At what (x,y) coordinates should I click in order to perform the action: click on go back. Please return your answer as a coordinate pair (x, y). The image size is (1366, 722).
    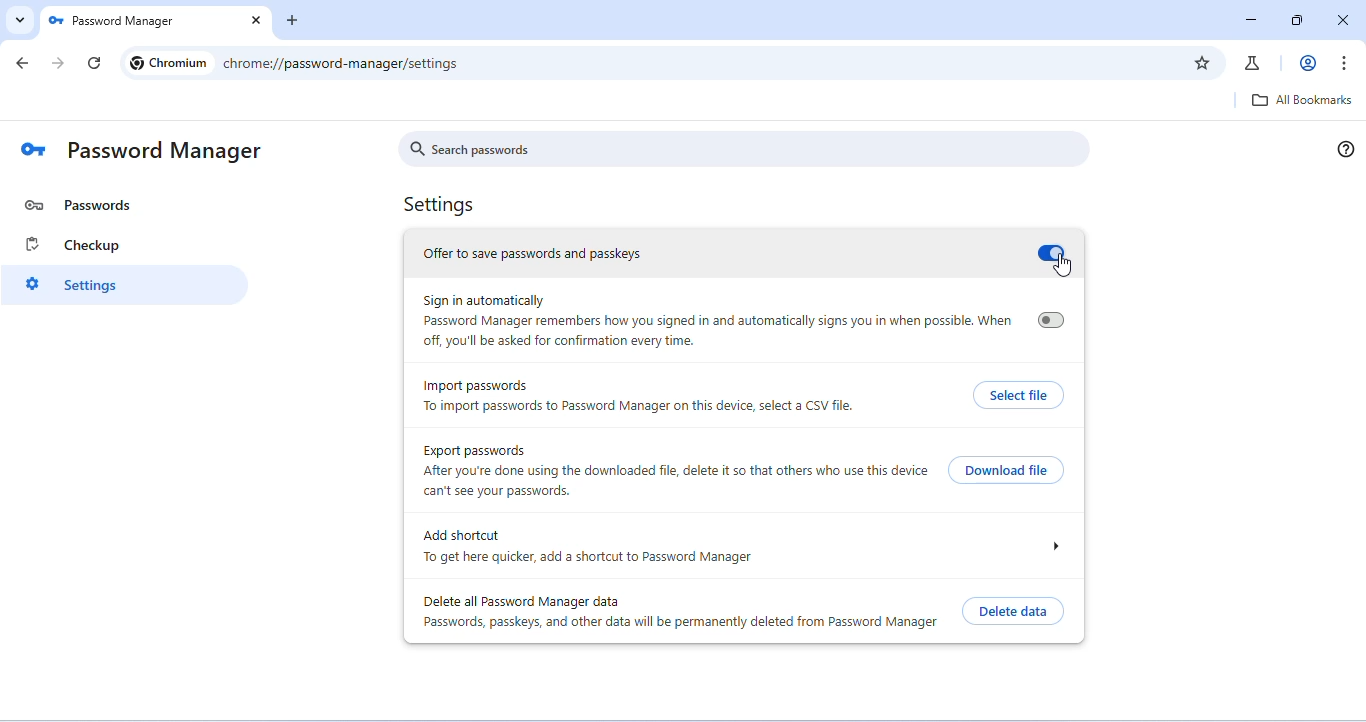
    Looking at the image, I should click on (23, 63).